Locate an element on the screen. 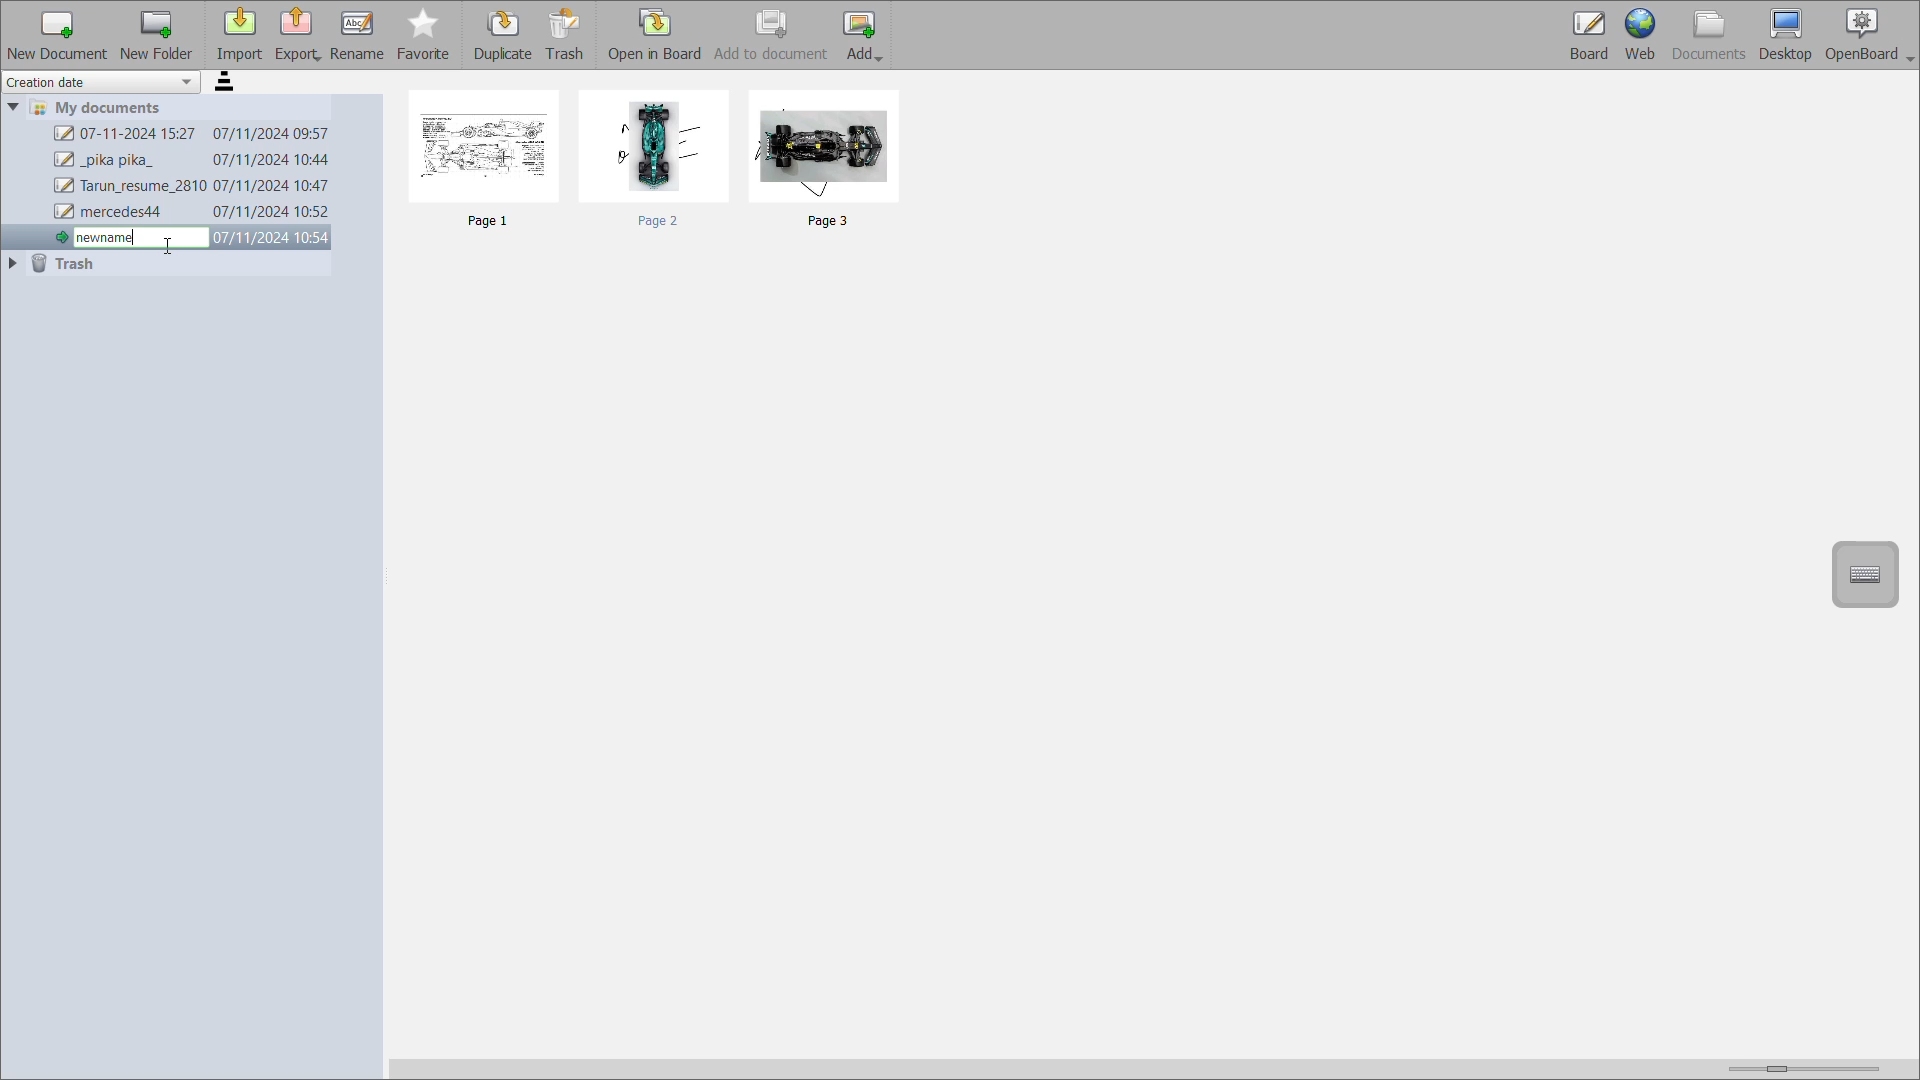 The image size is (1920, 1080). _pika pika_ 07/11/2024 10:44 is located at coordinates (191, 160).